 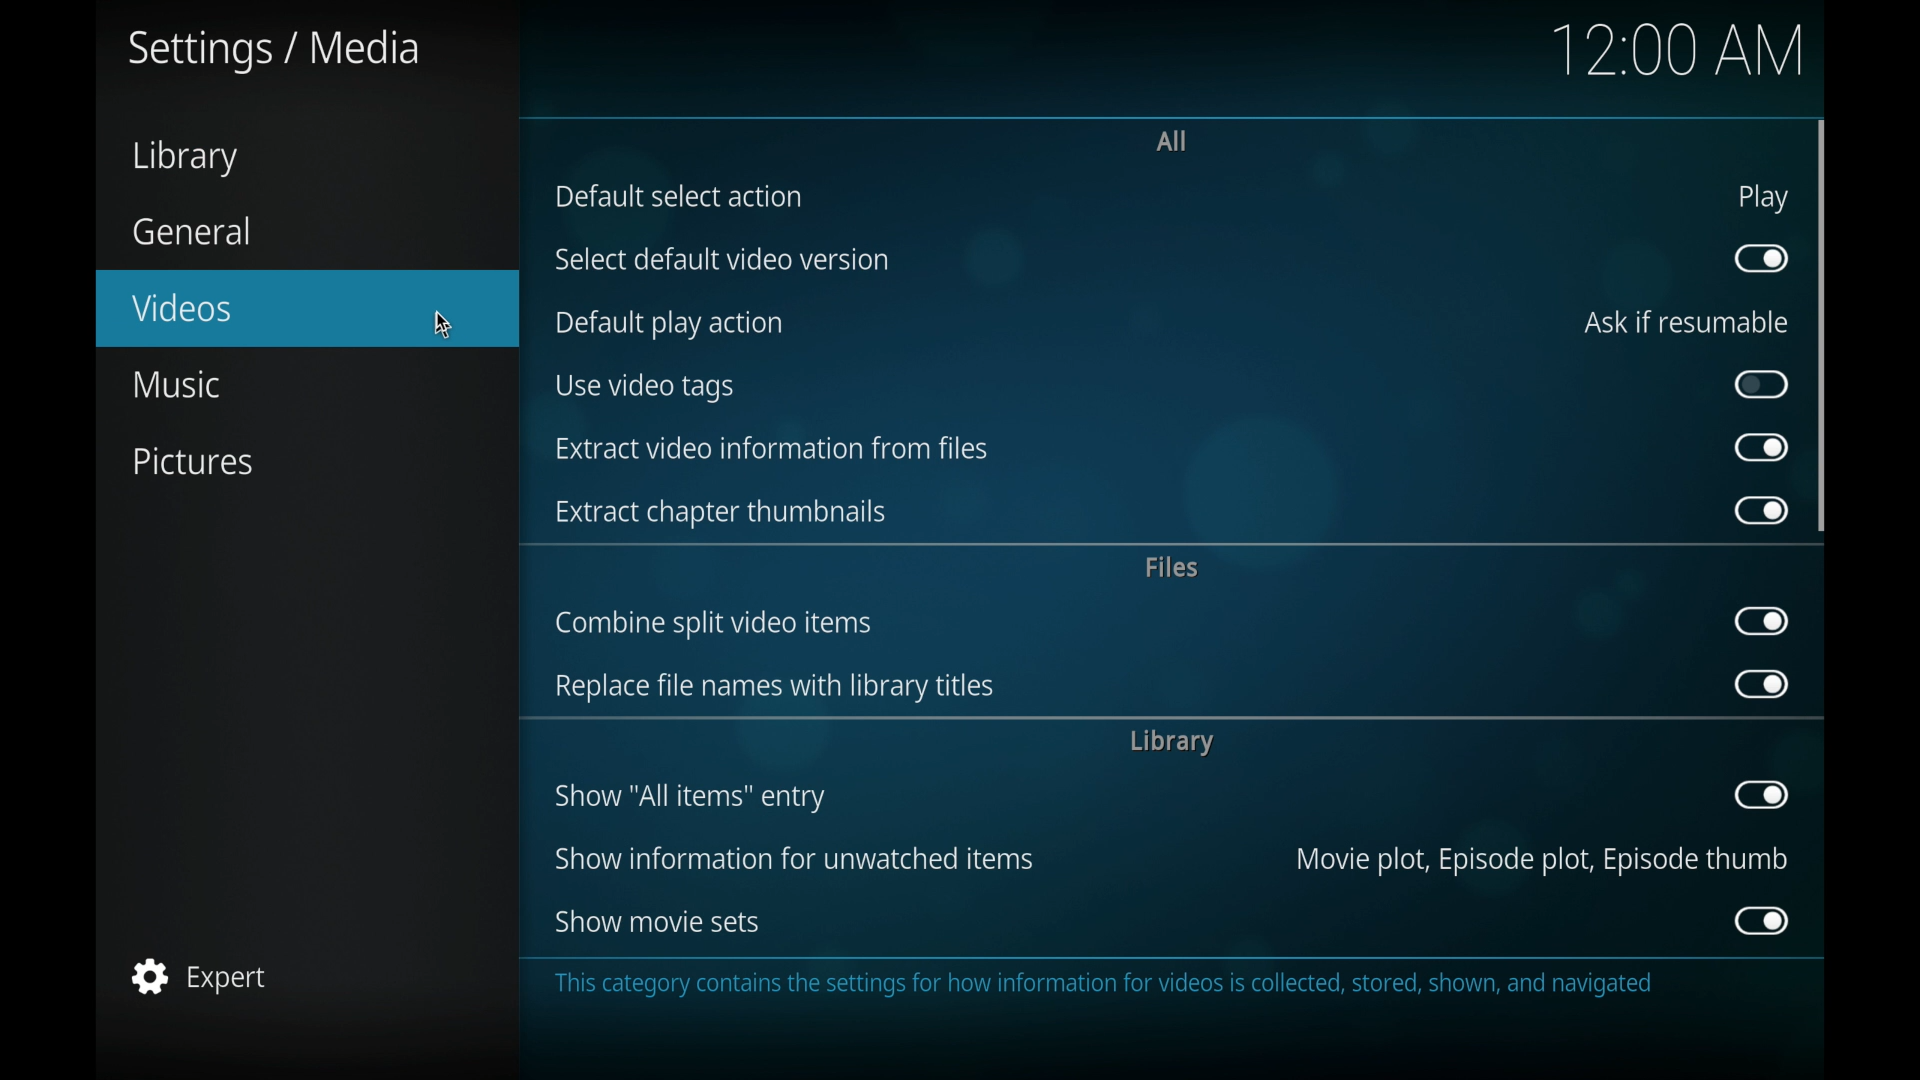 What do you see at coordinates (679, 196) in the screenshot?
I see `default select action` at bounding box center [679, 196].